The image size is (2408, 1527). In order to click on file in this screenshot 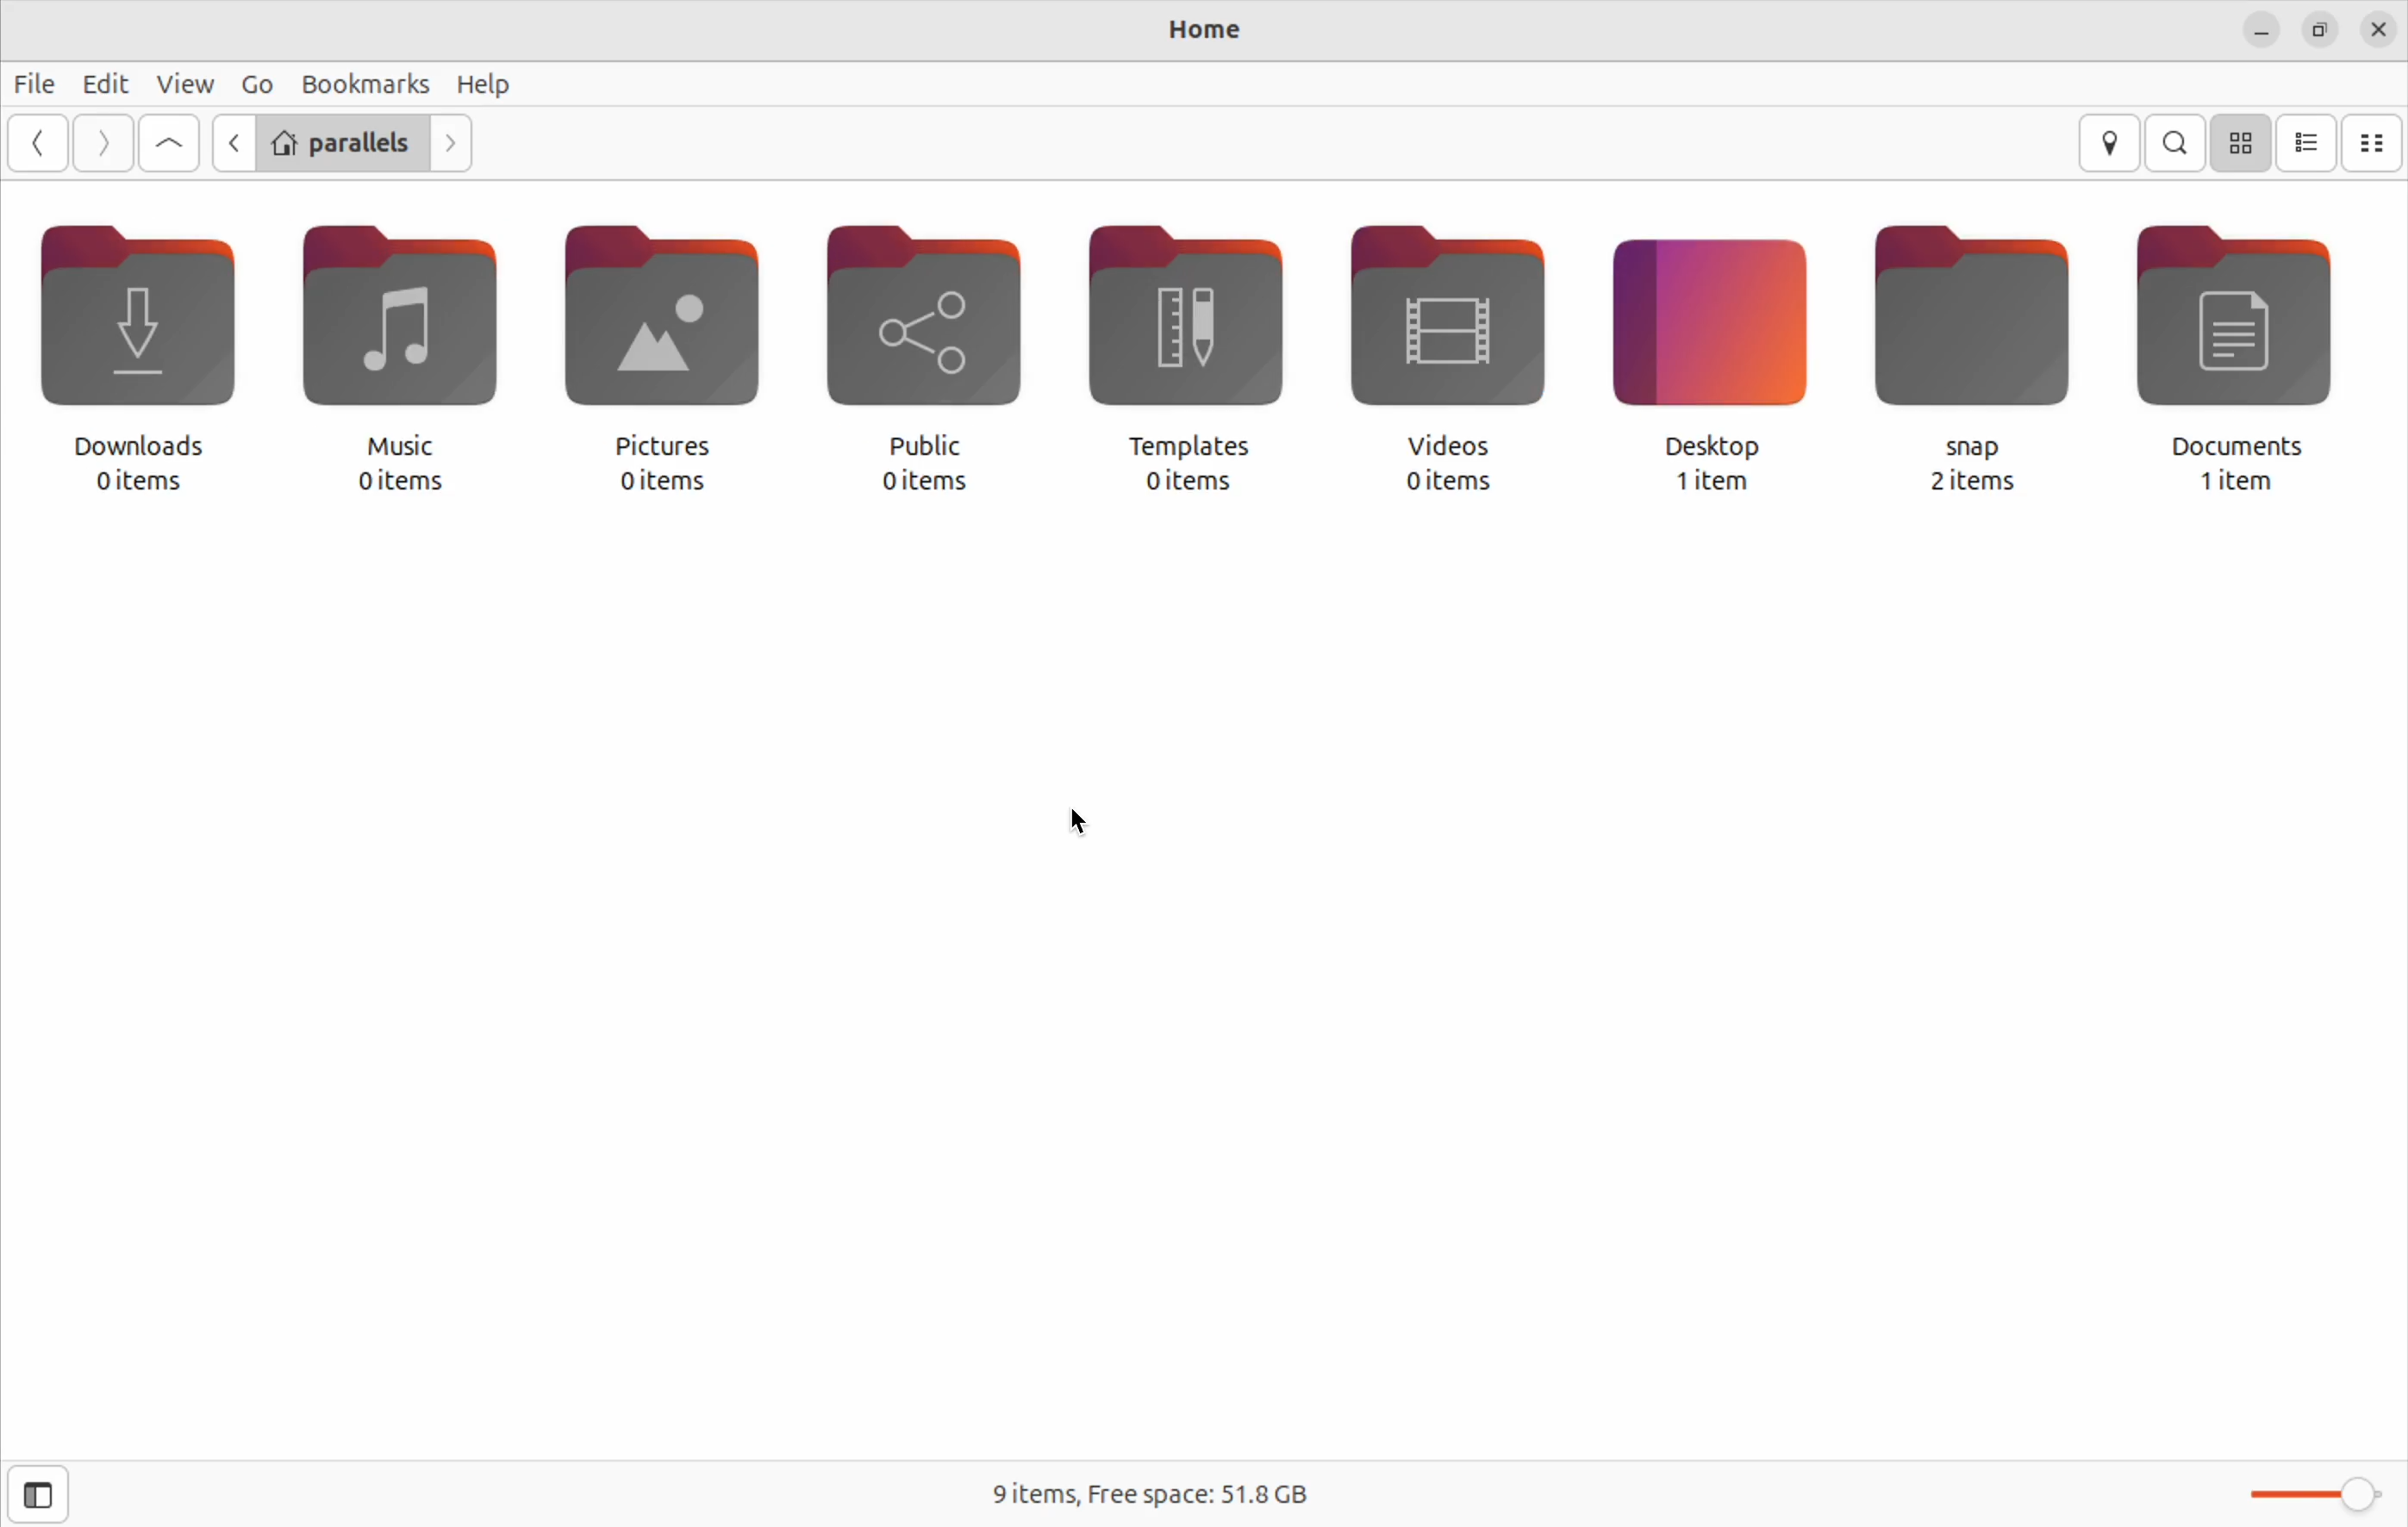, I will do `click(35, 82)`.